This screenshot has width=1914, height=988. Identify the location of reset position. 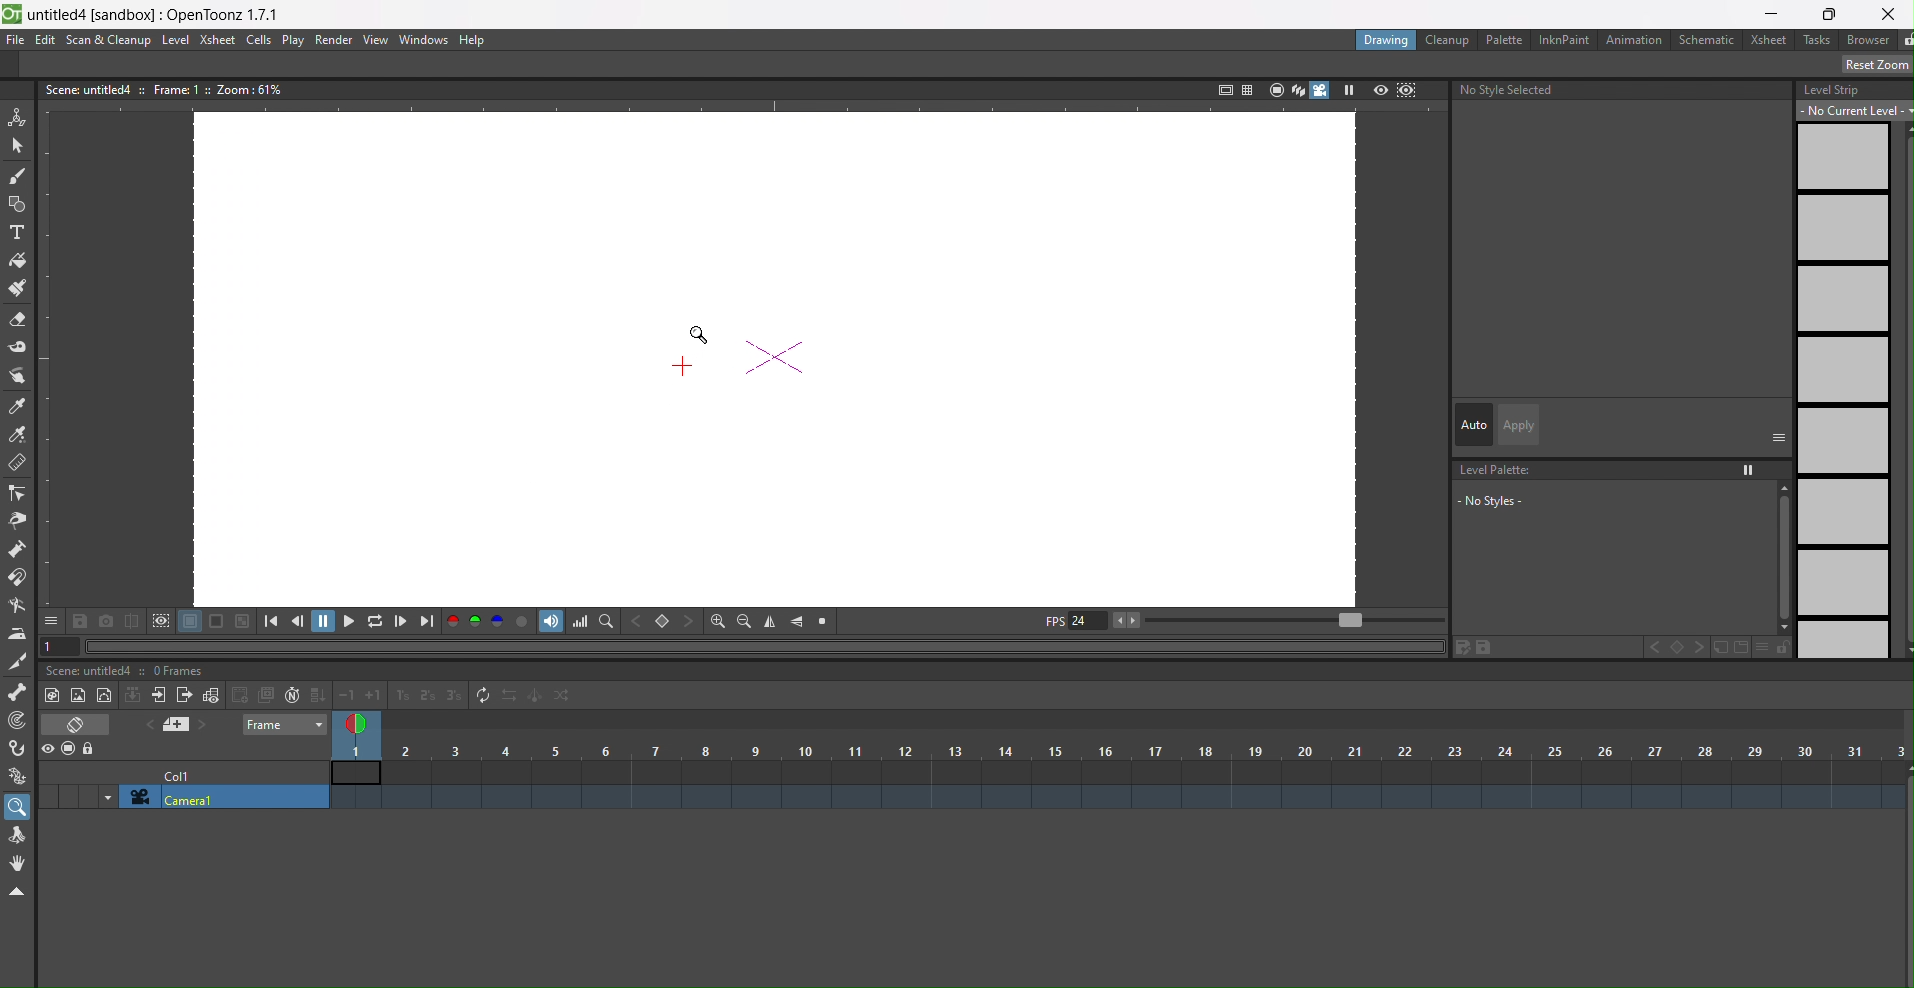
(1868, 65).